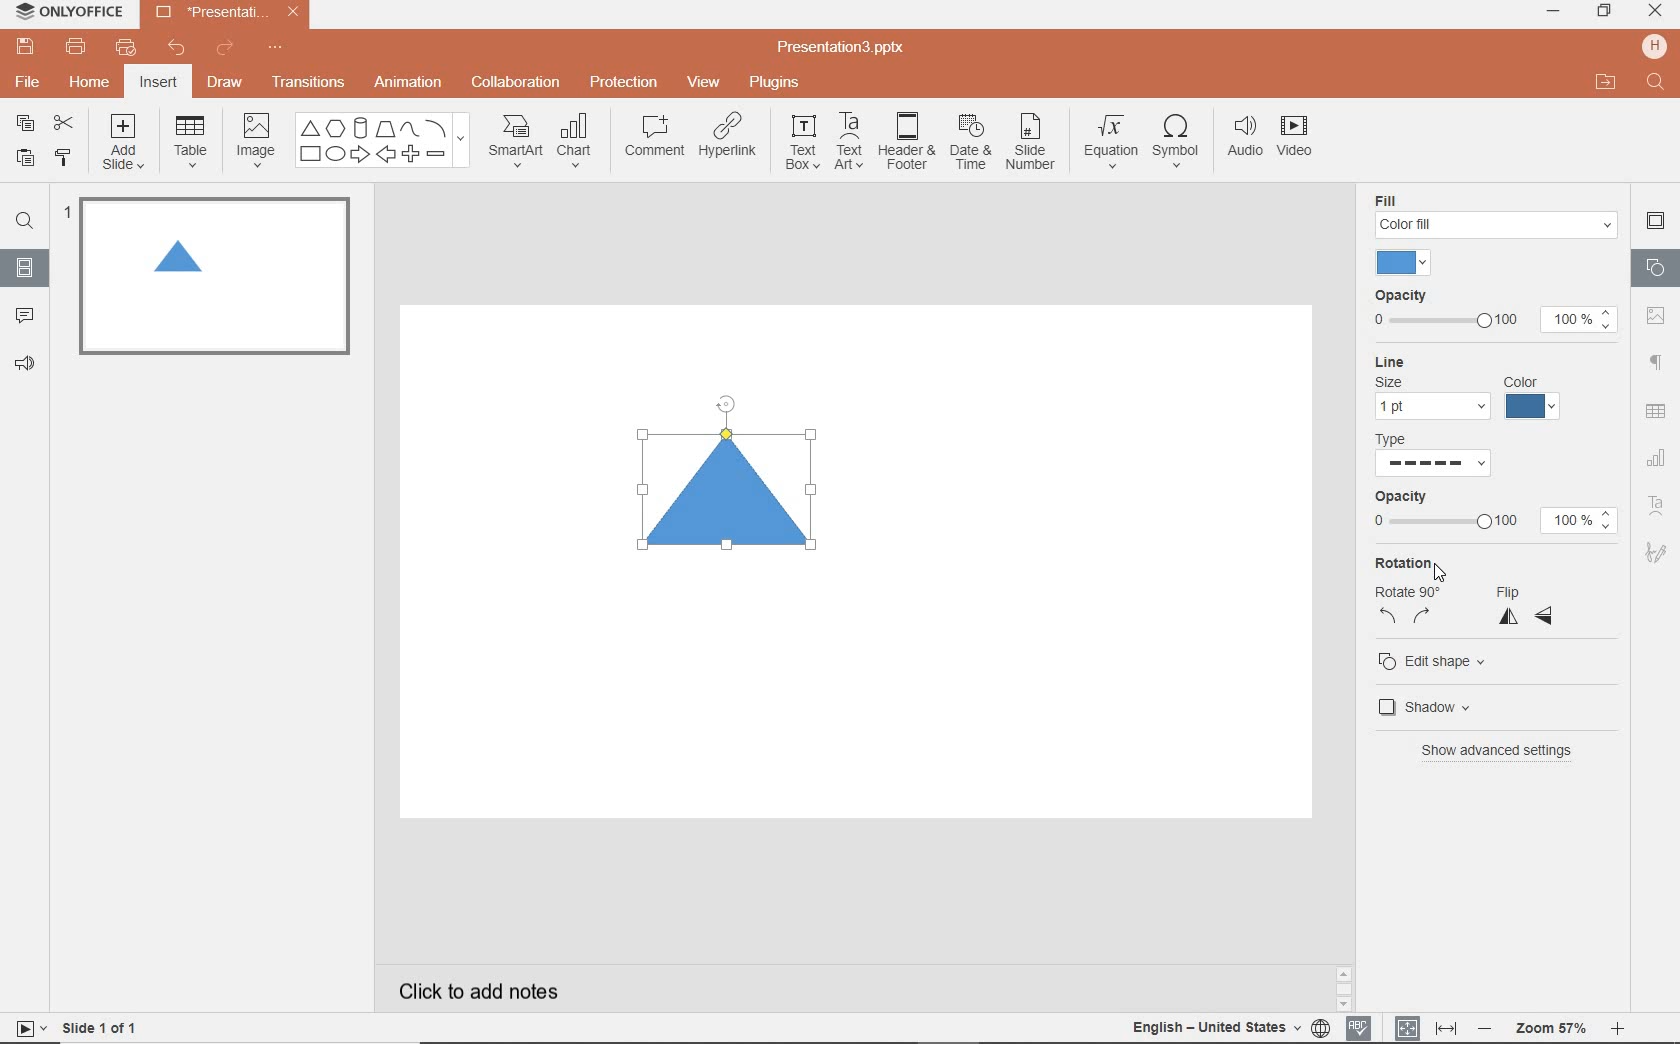  What do you see at coordinates (801, 142) in the screenshot?
I see `TEXT BOX` at bounding box center [801, 142].